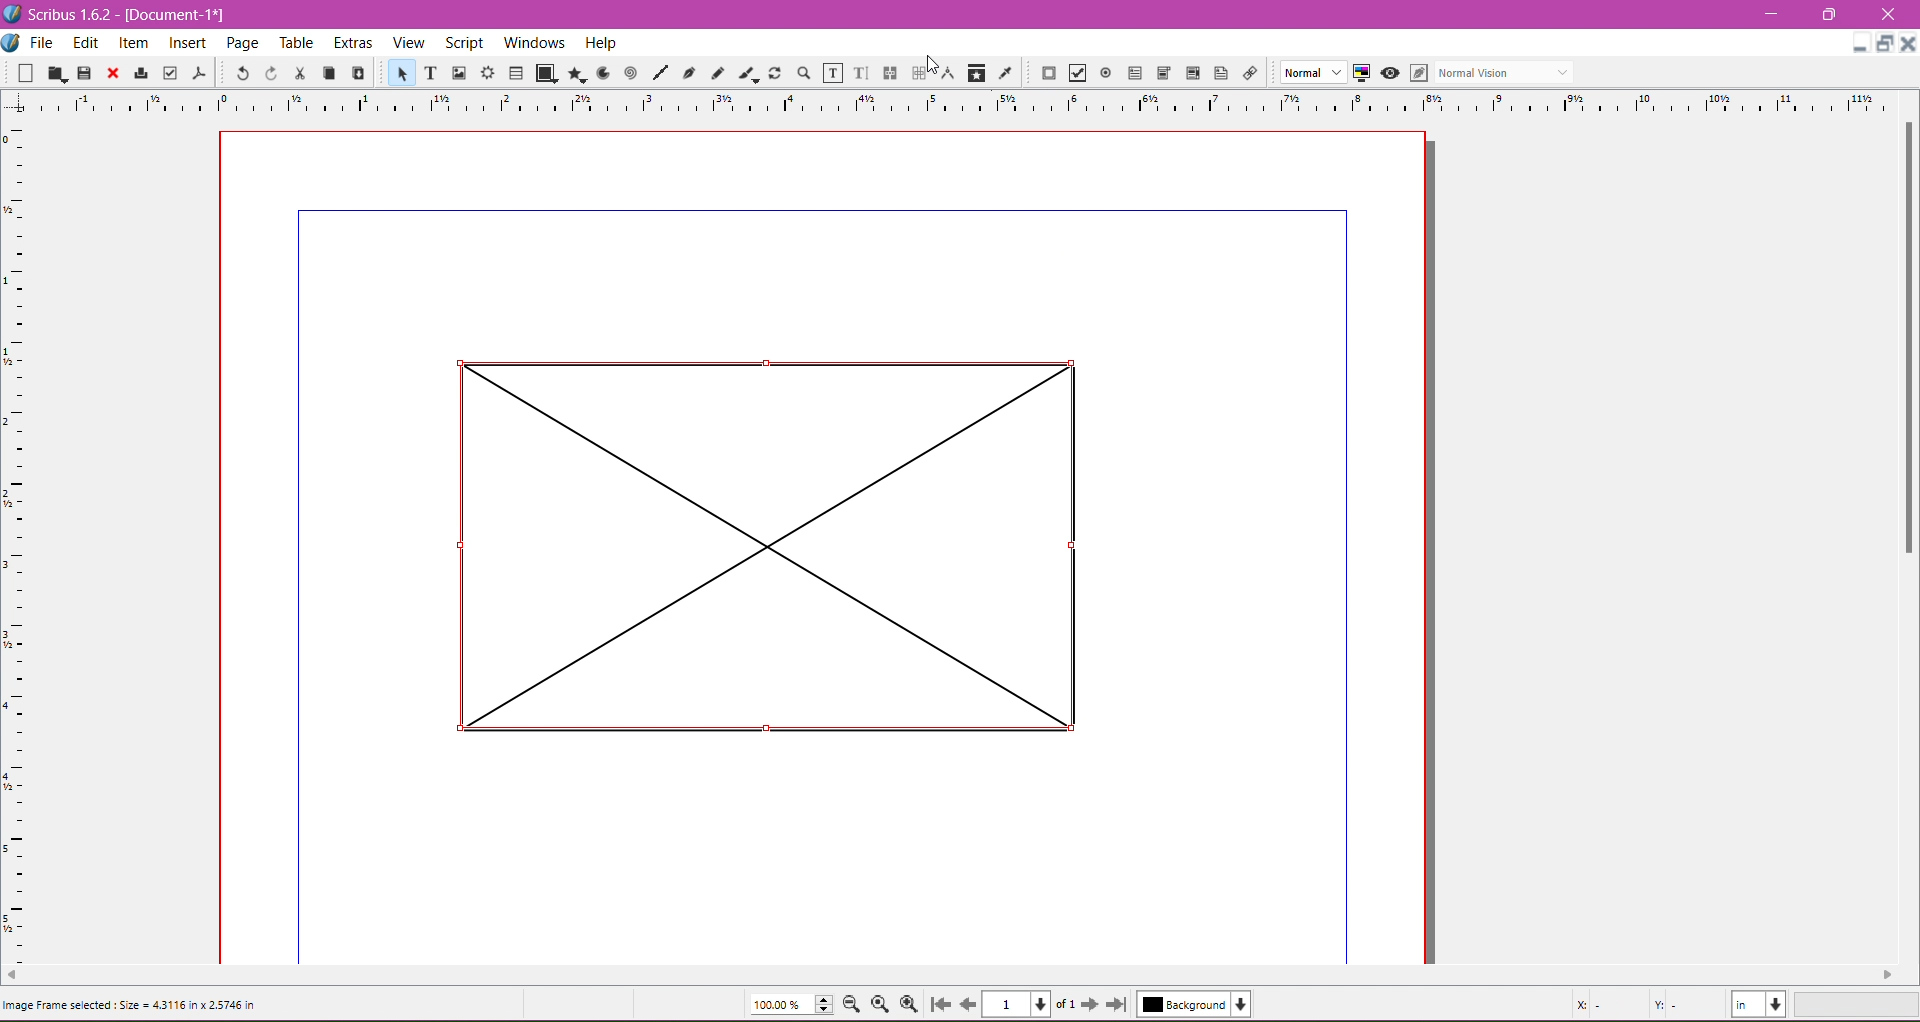 This screenshot has height=1022, width=1920. Describe the element at coordinates (1005, 73) in the screenshot. I see `Eye Dropper` at that location.